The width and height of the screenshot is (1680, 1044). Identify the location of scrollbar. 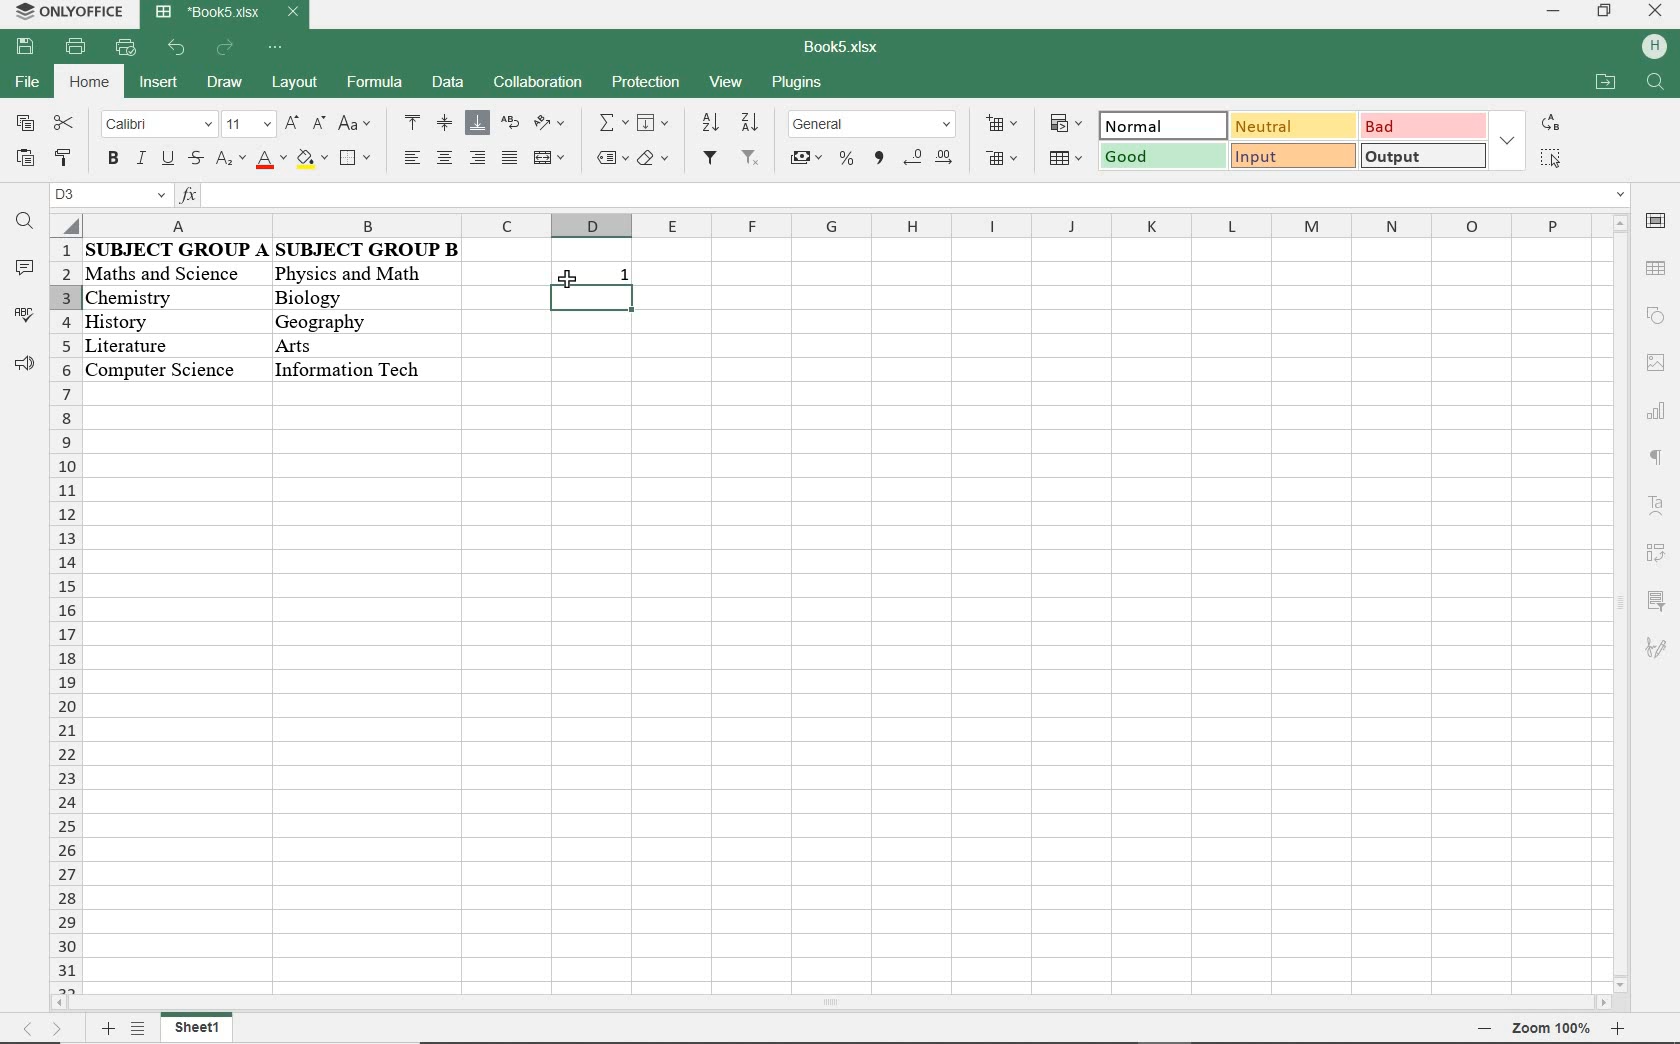
(835, 1005).